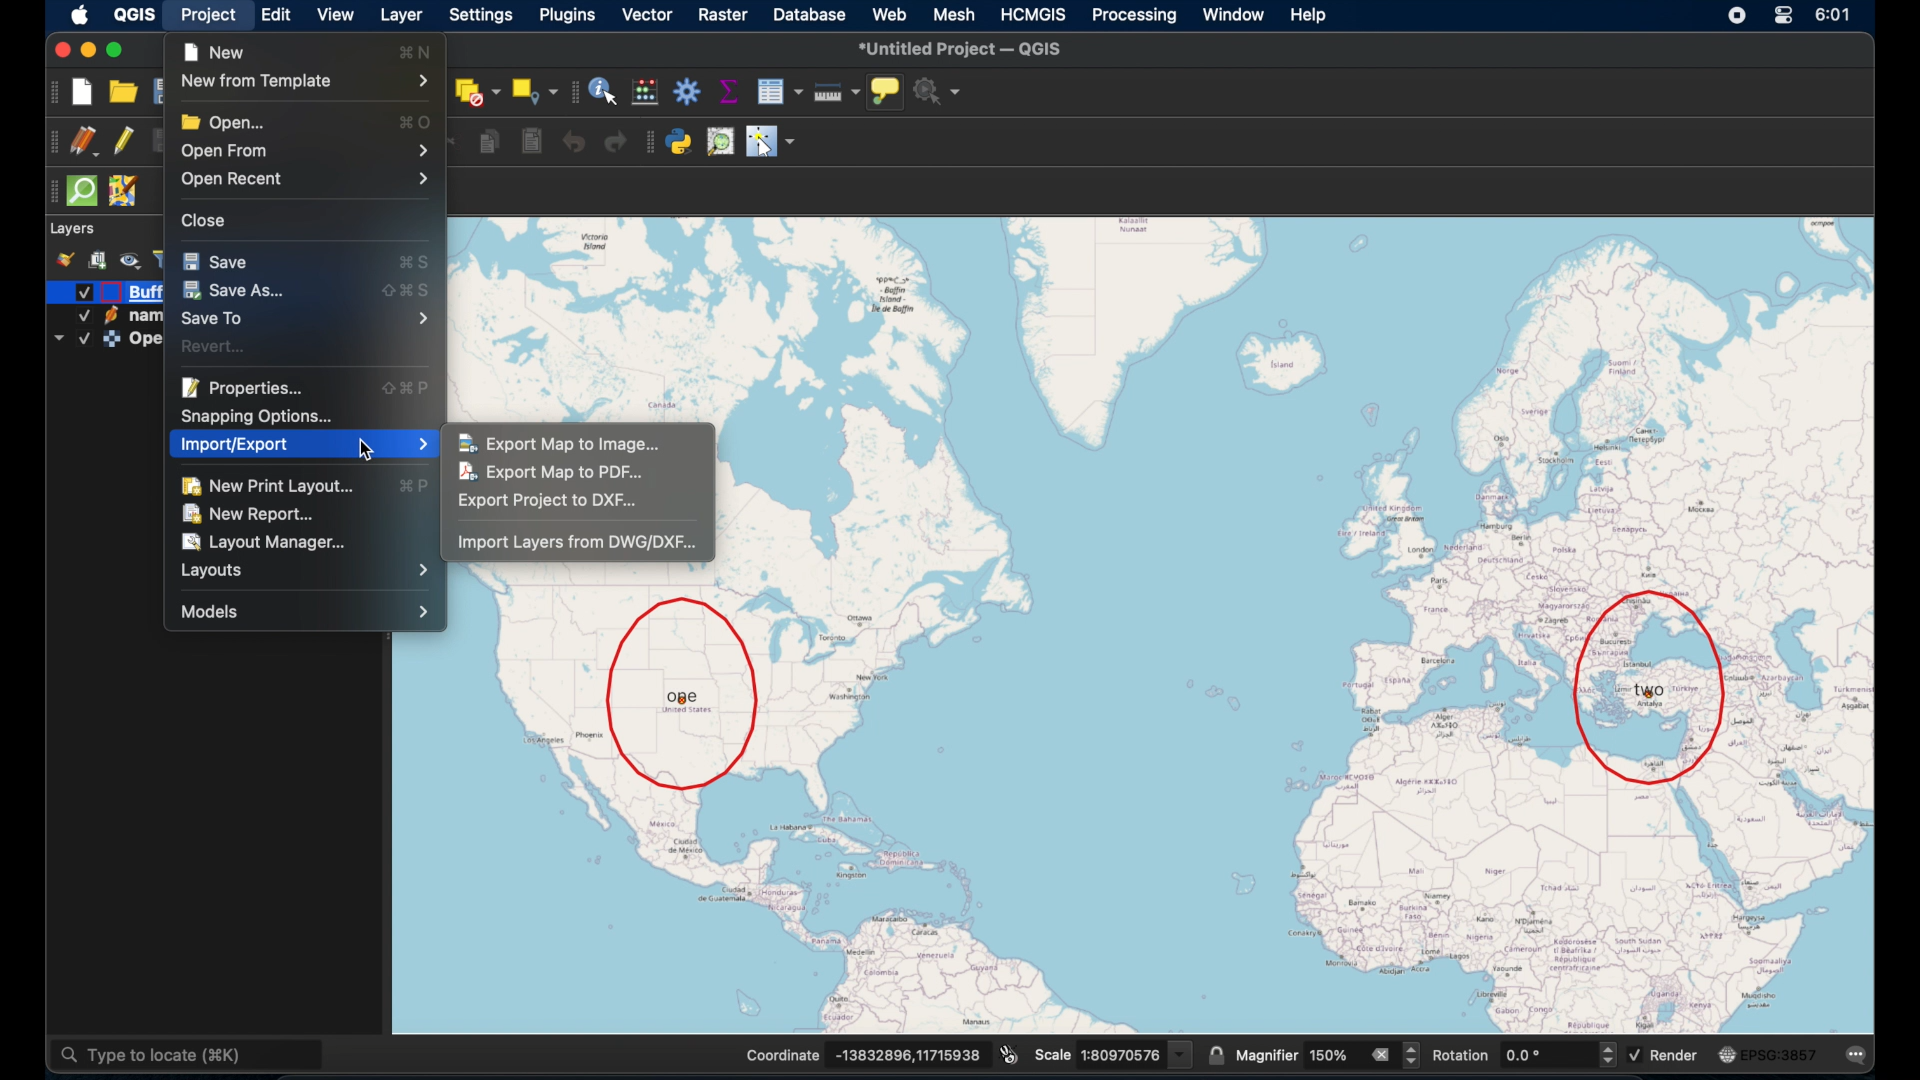 This screenshot has width=1920, height=1080. Describe the element at coordinates (86, 142) in the screenshot. I see `current edits` at that location.